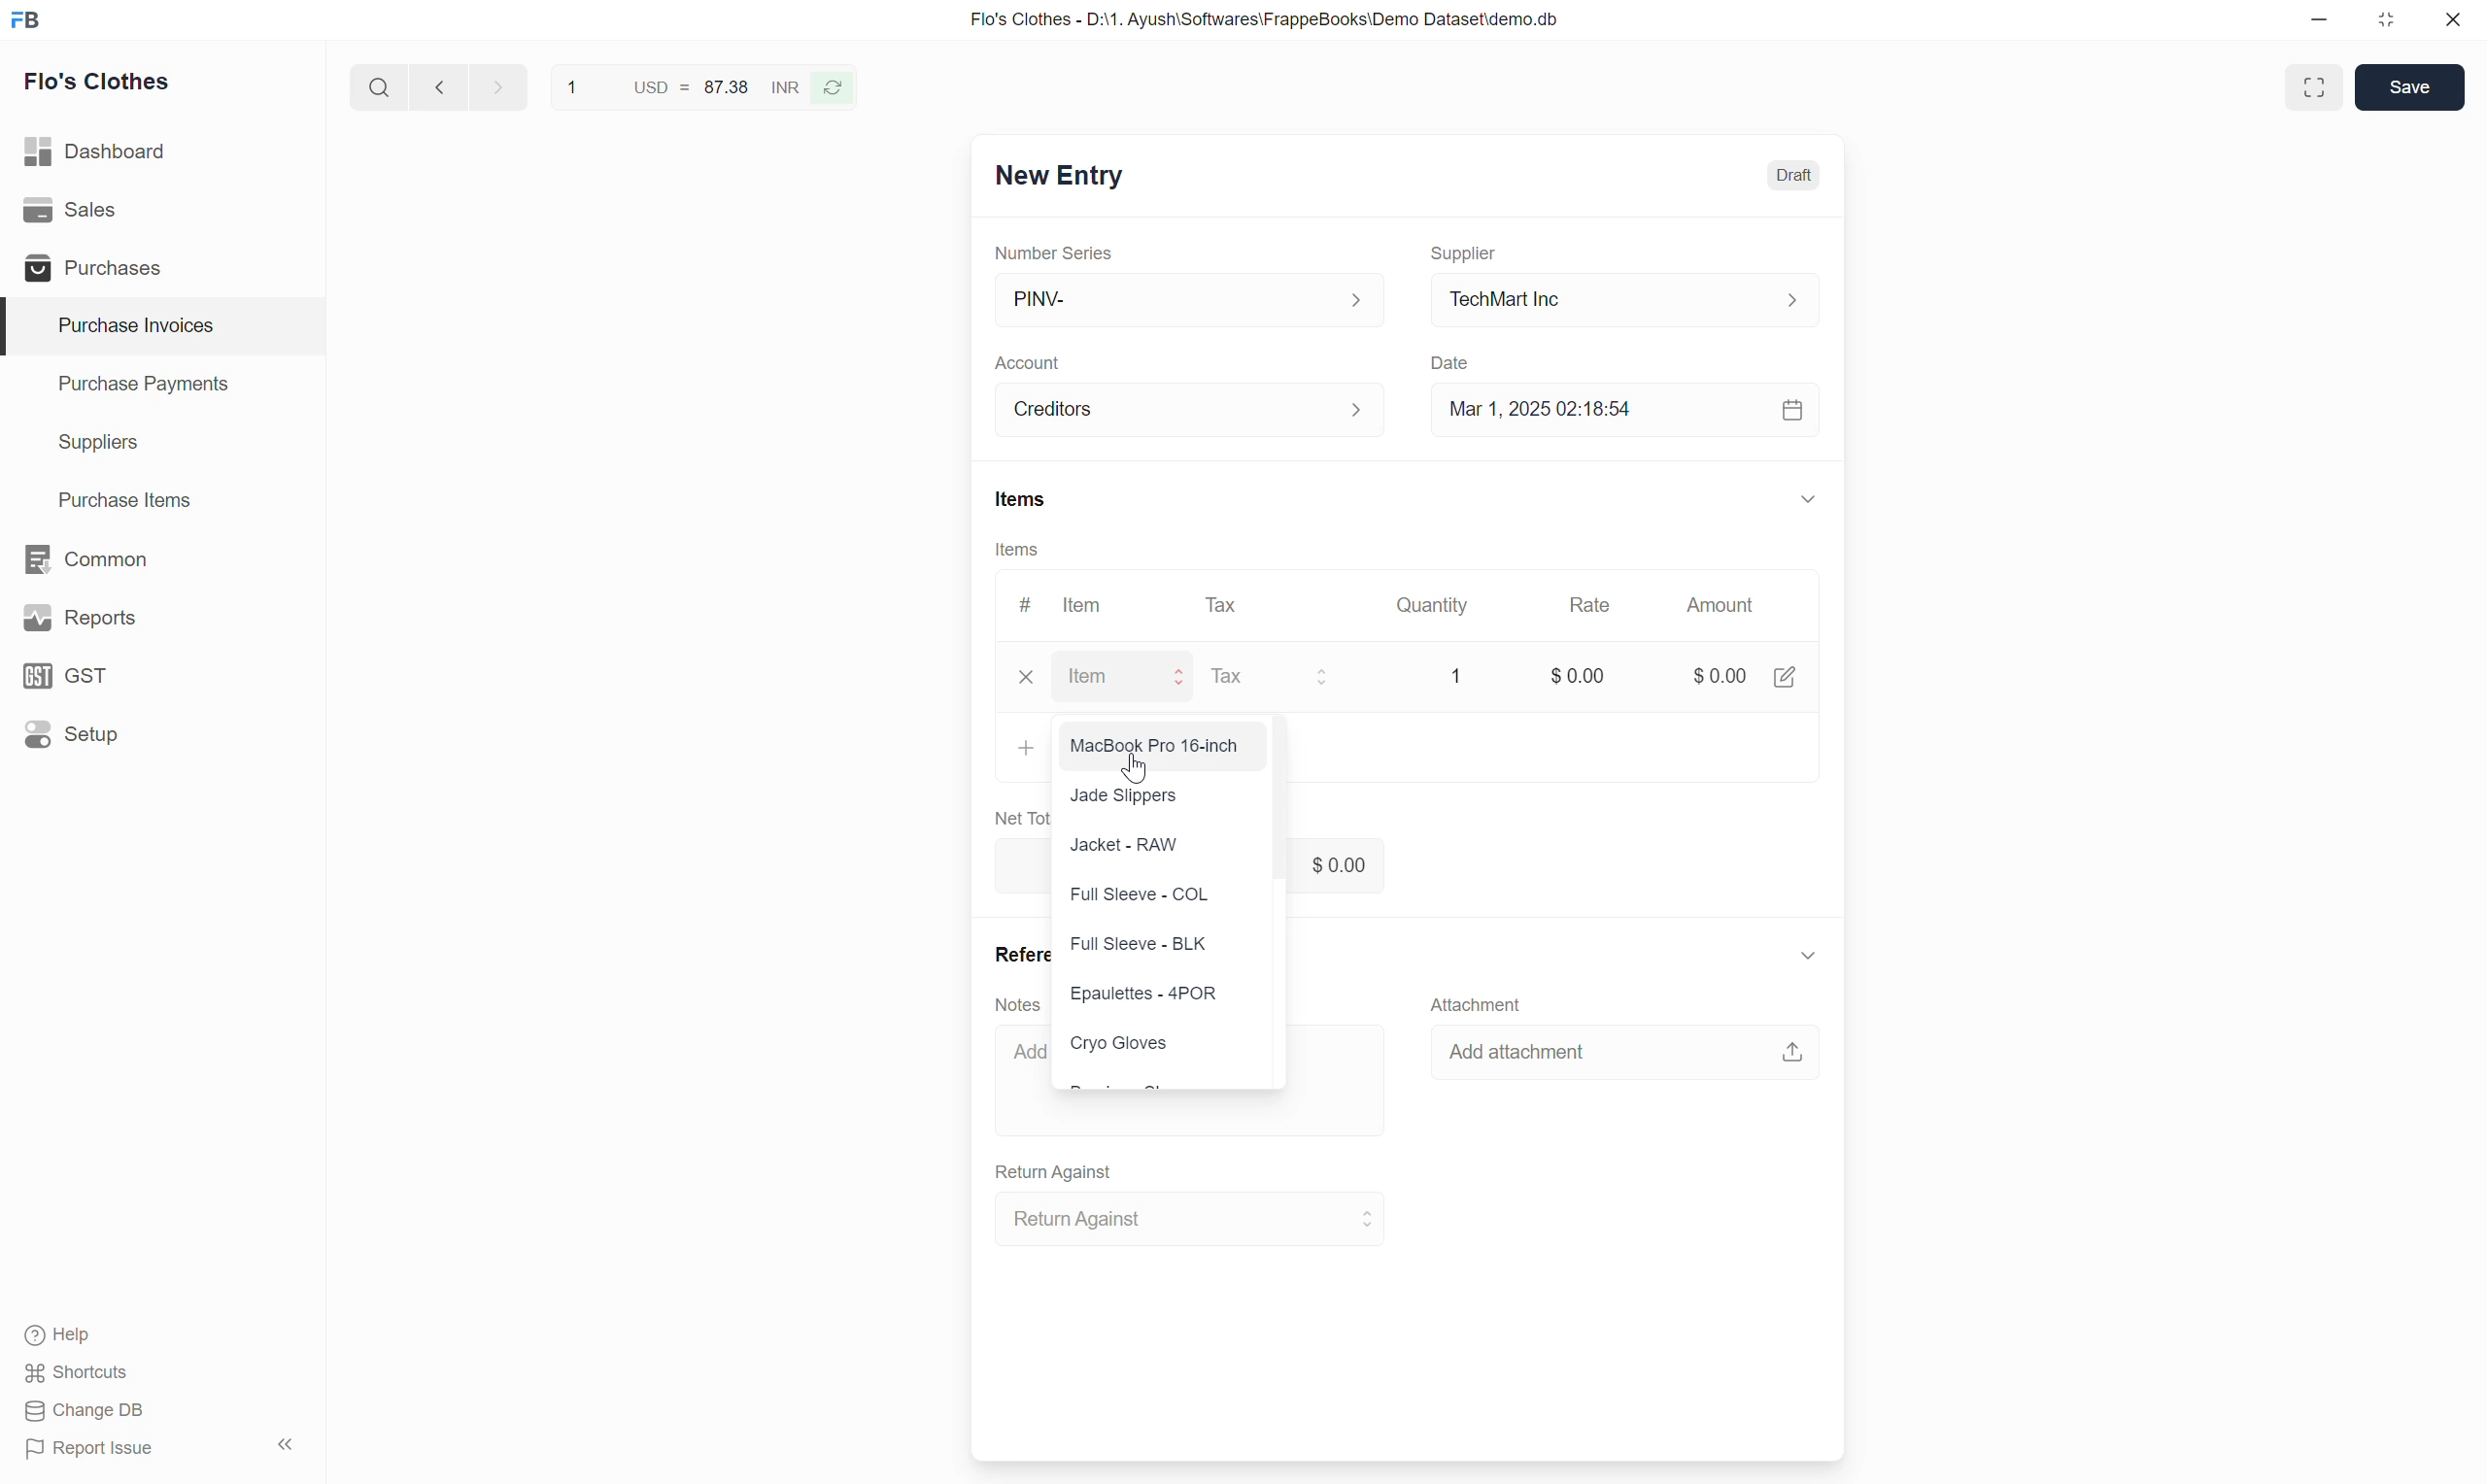 This screenshot has height=1484, width=2487. Describe the element at coordinates (77, 1373) in the screenshot. I see `Shortcuts` at that location.